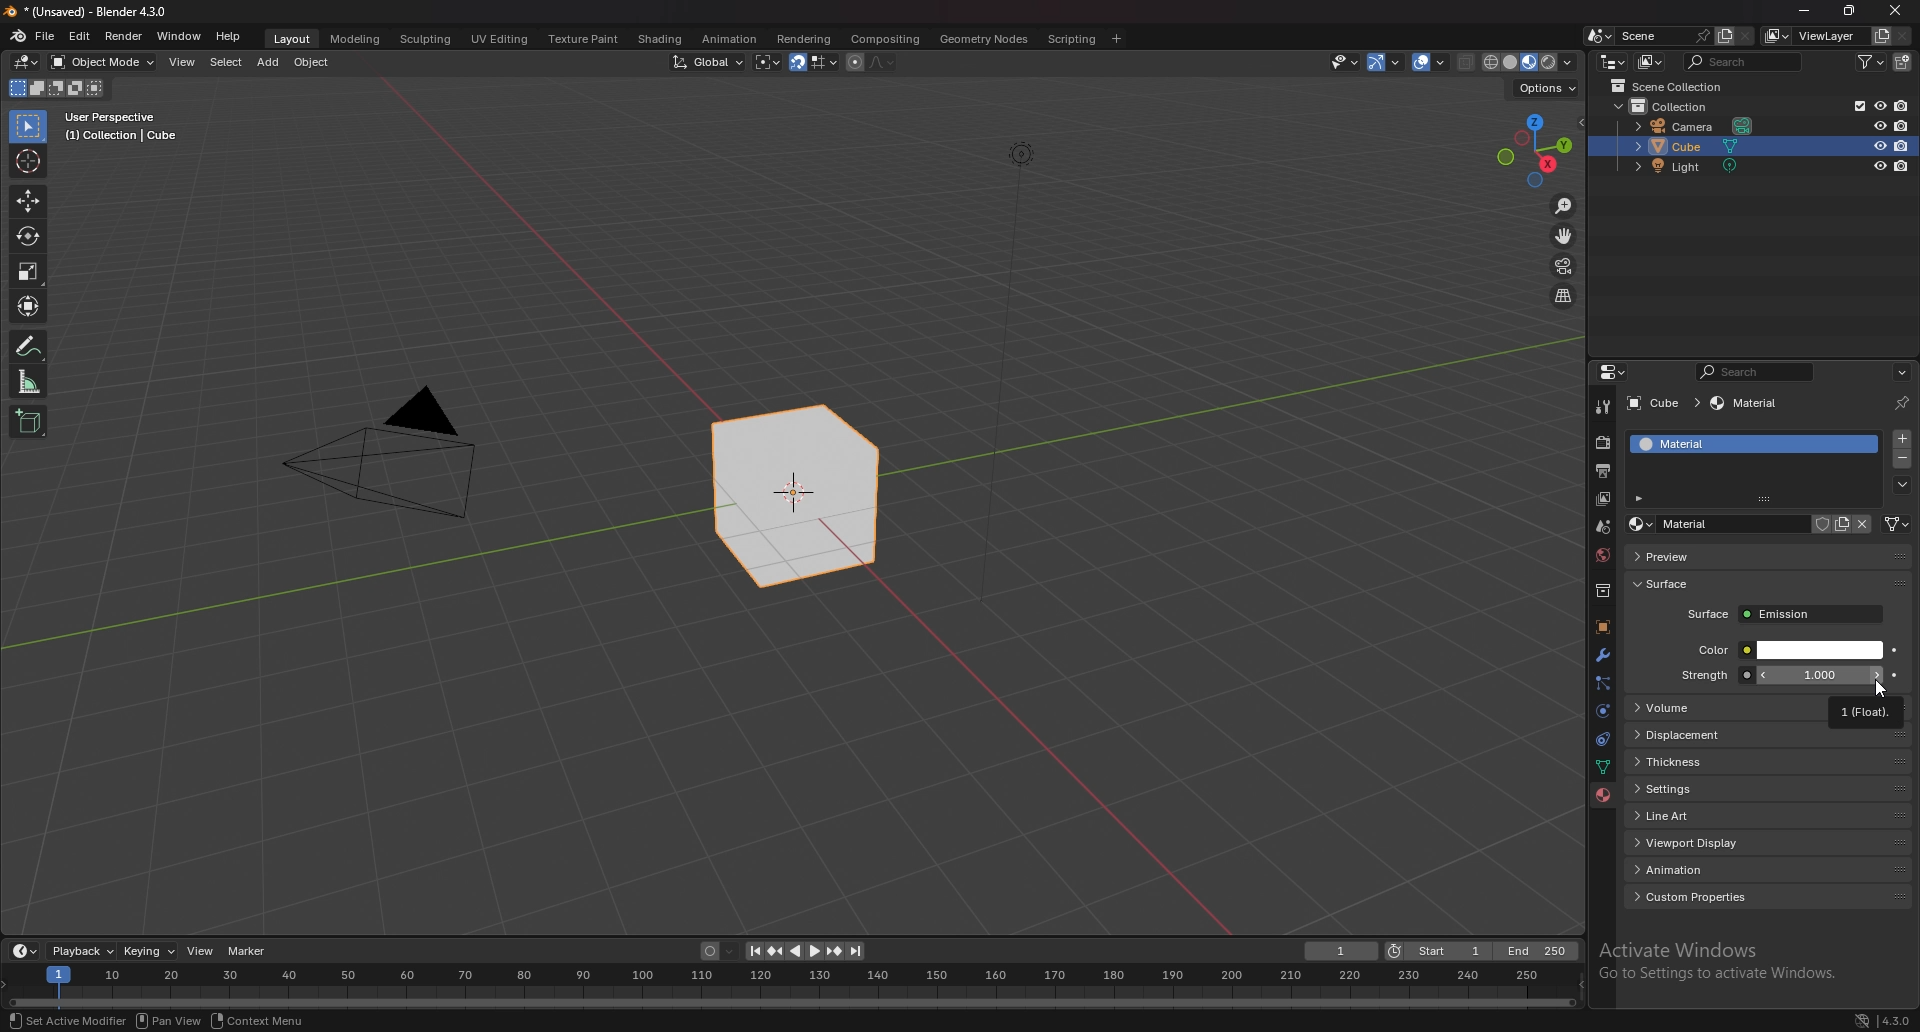 This screenshot has height=1032, width=1920. Describe the element at coordinates (28, 423) in the screenshot. I see `add cube` at that location.